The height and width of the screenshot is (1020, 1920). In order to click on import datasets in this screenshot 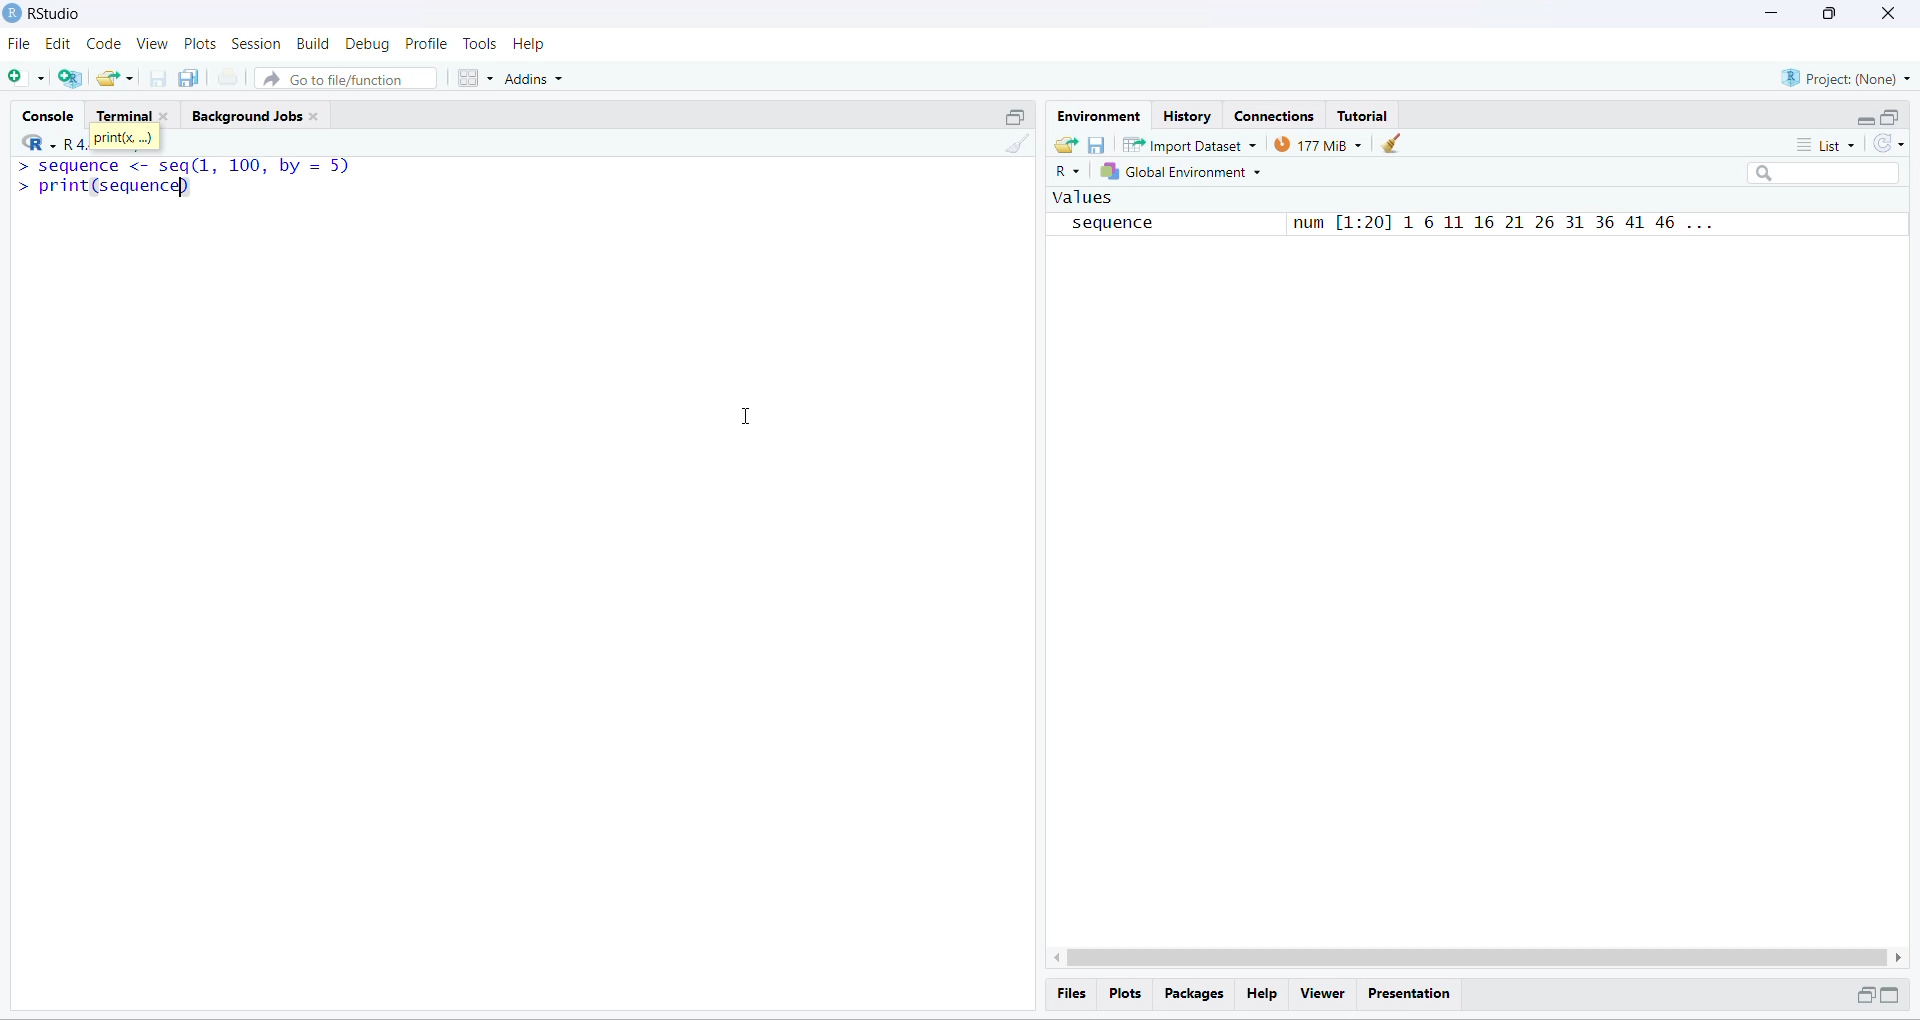, I will do `click(1191, 144)`.